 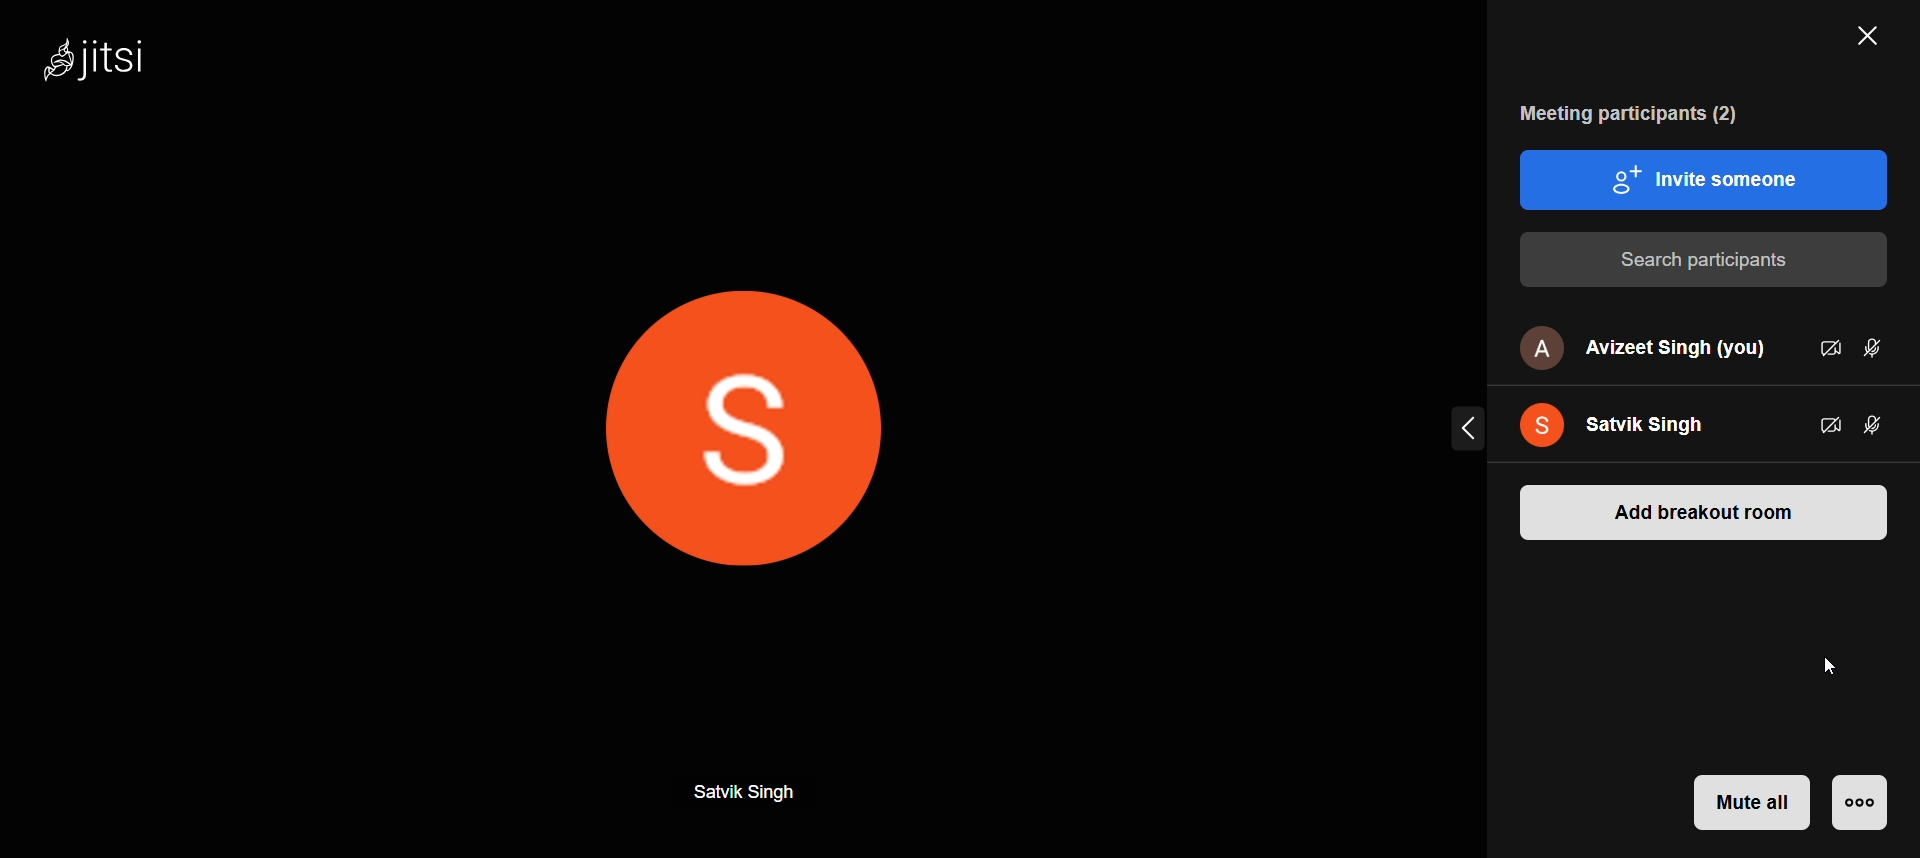 What do you see at coordinates (1862, 40) in the screenshot?
I see `close participants` at bounding box center [1862, 40].